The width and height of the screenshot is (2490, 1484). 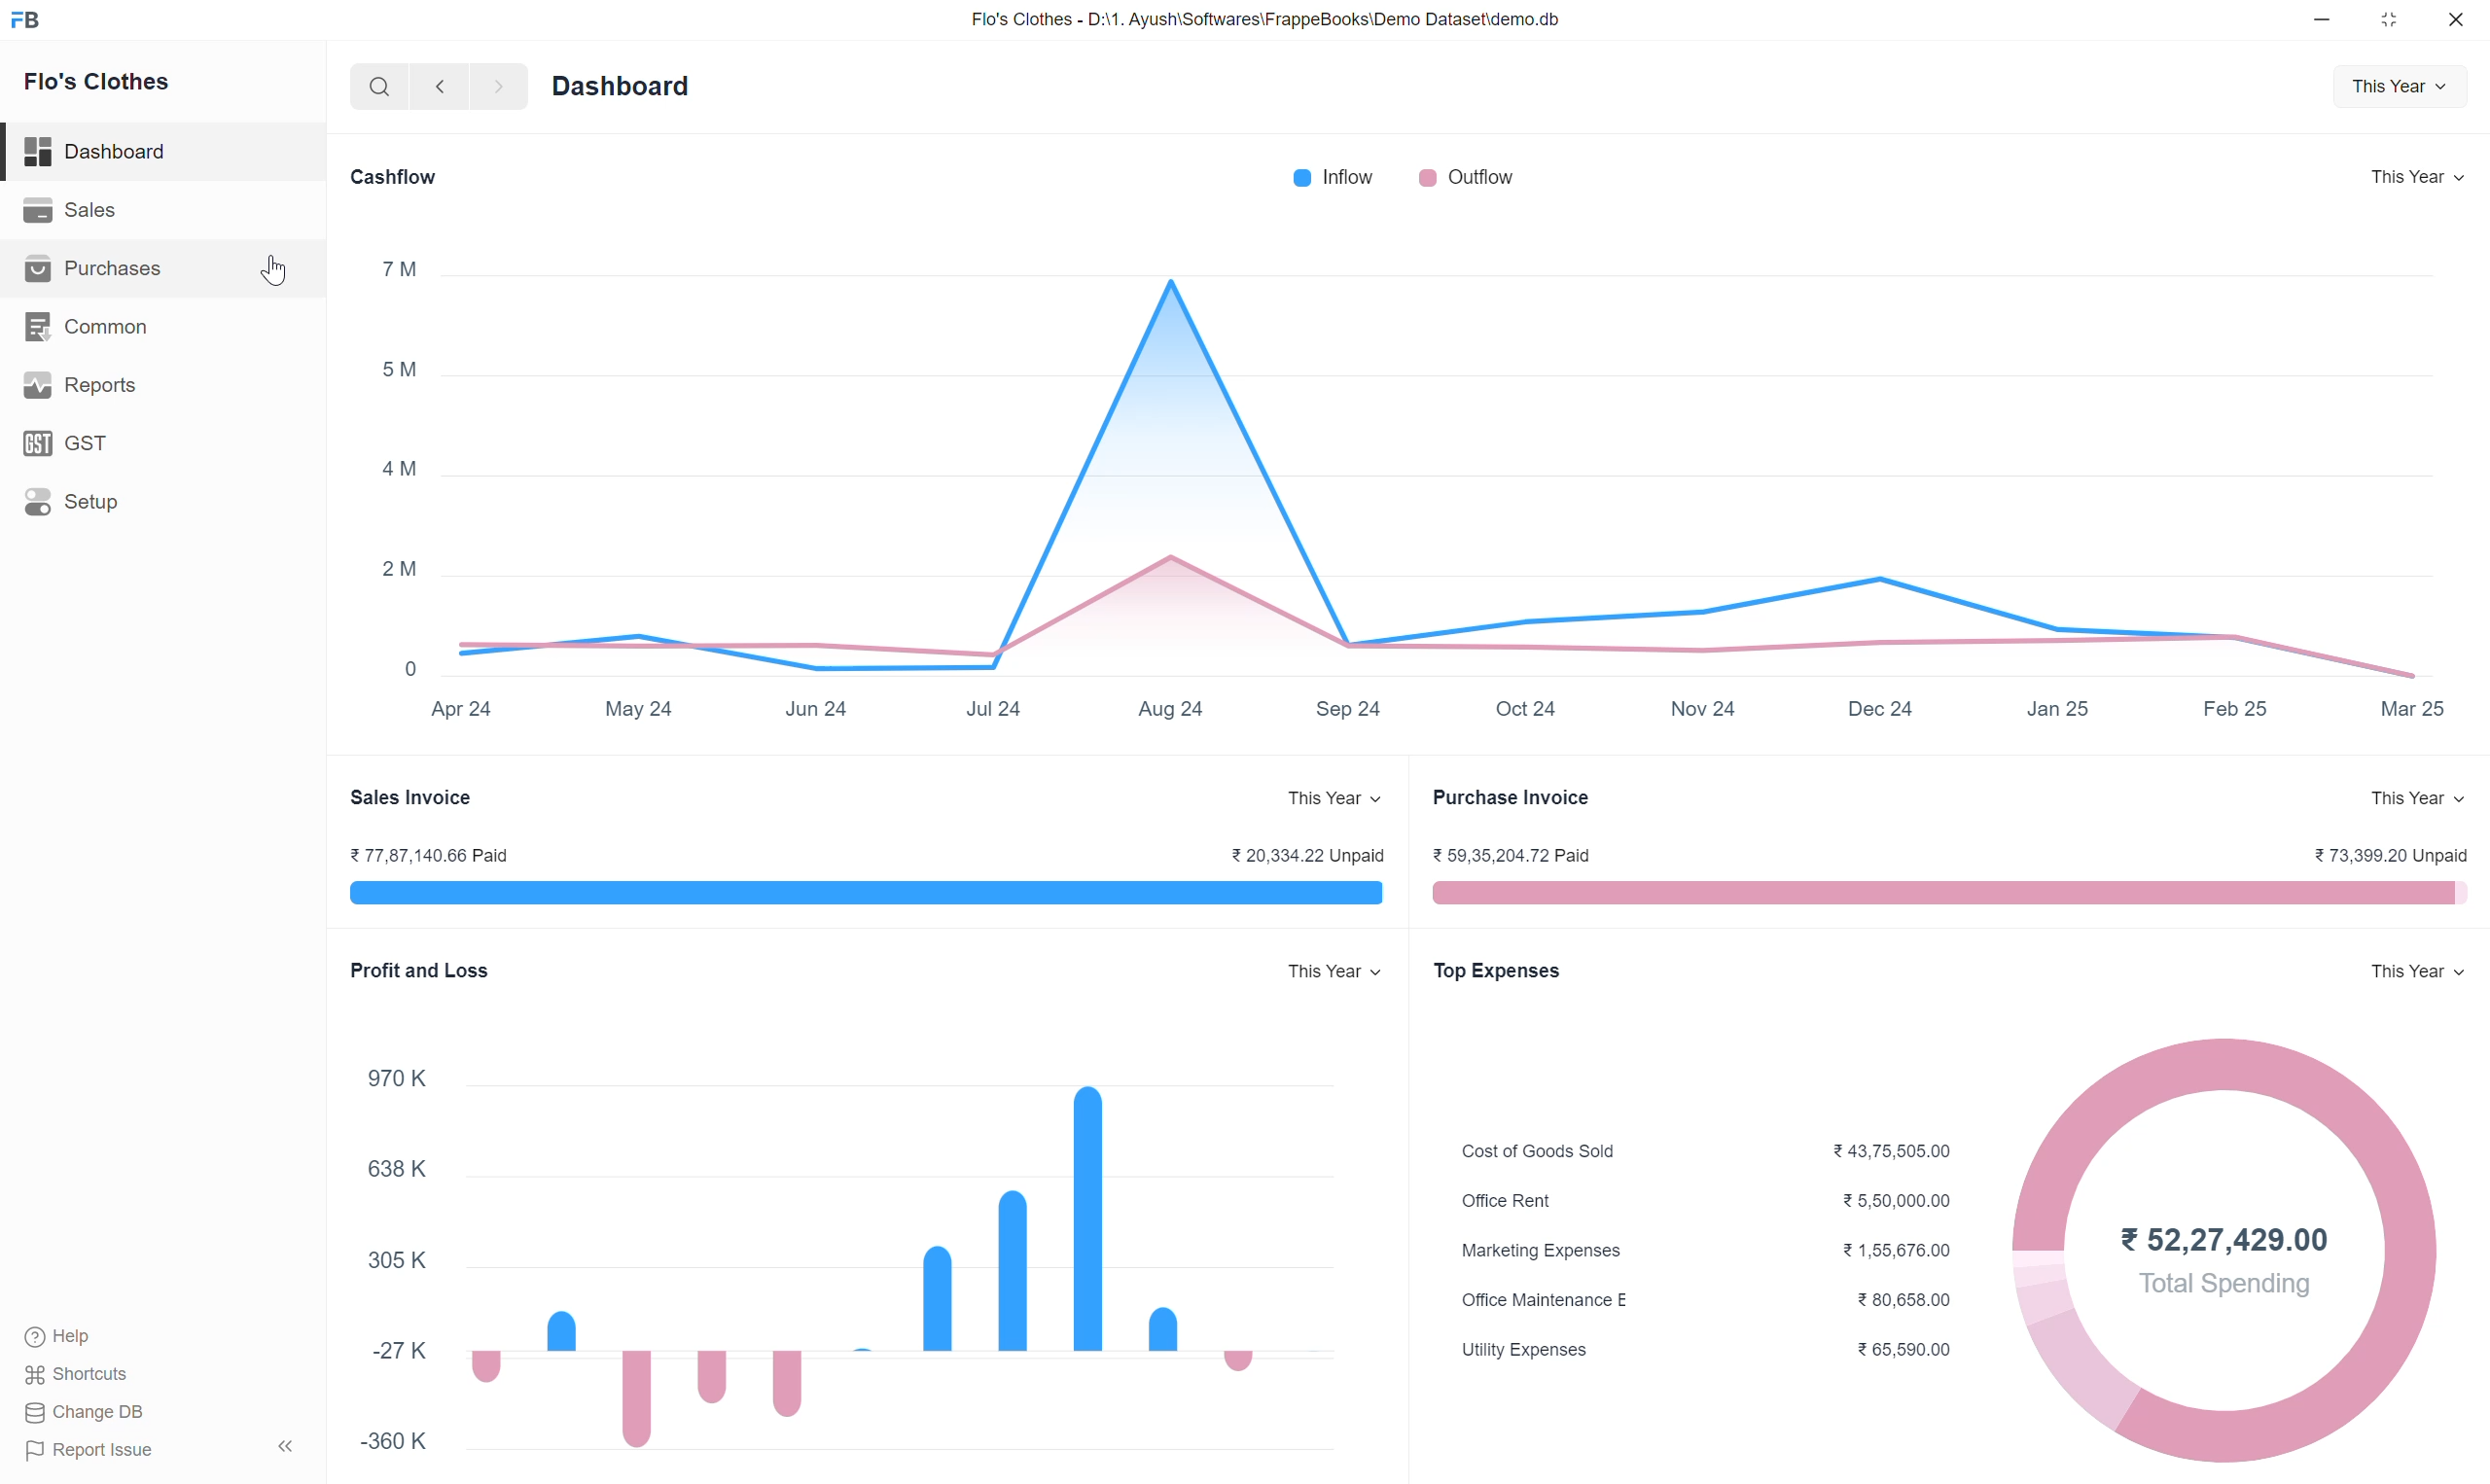 What do you see at coordinates (378, 1164) in the screenshot?
I see `638 K` at bounding box center [378, 1164].